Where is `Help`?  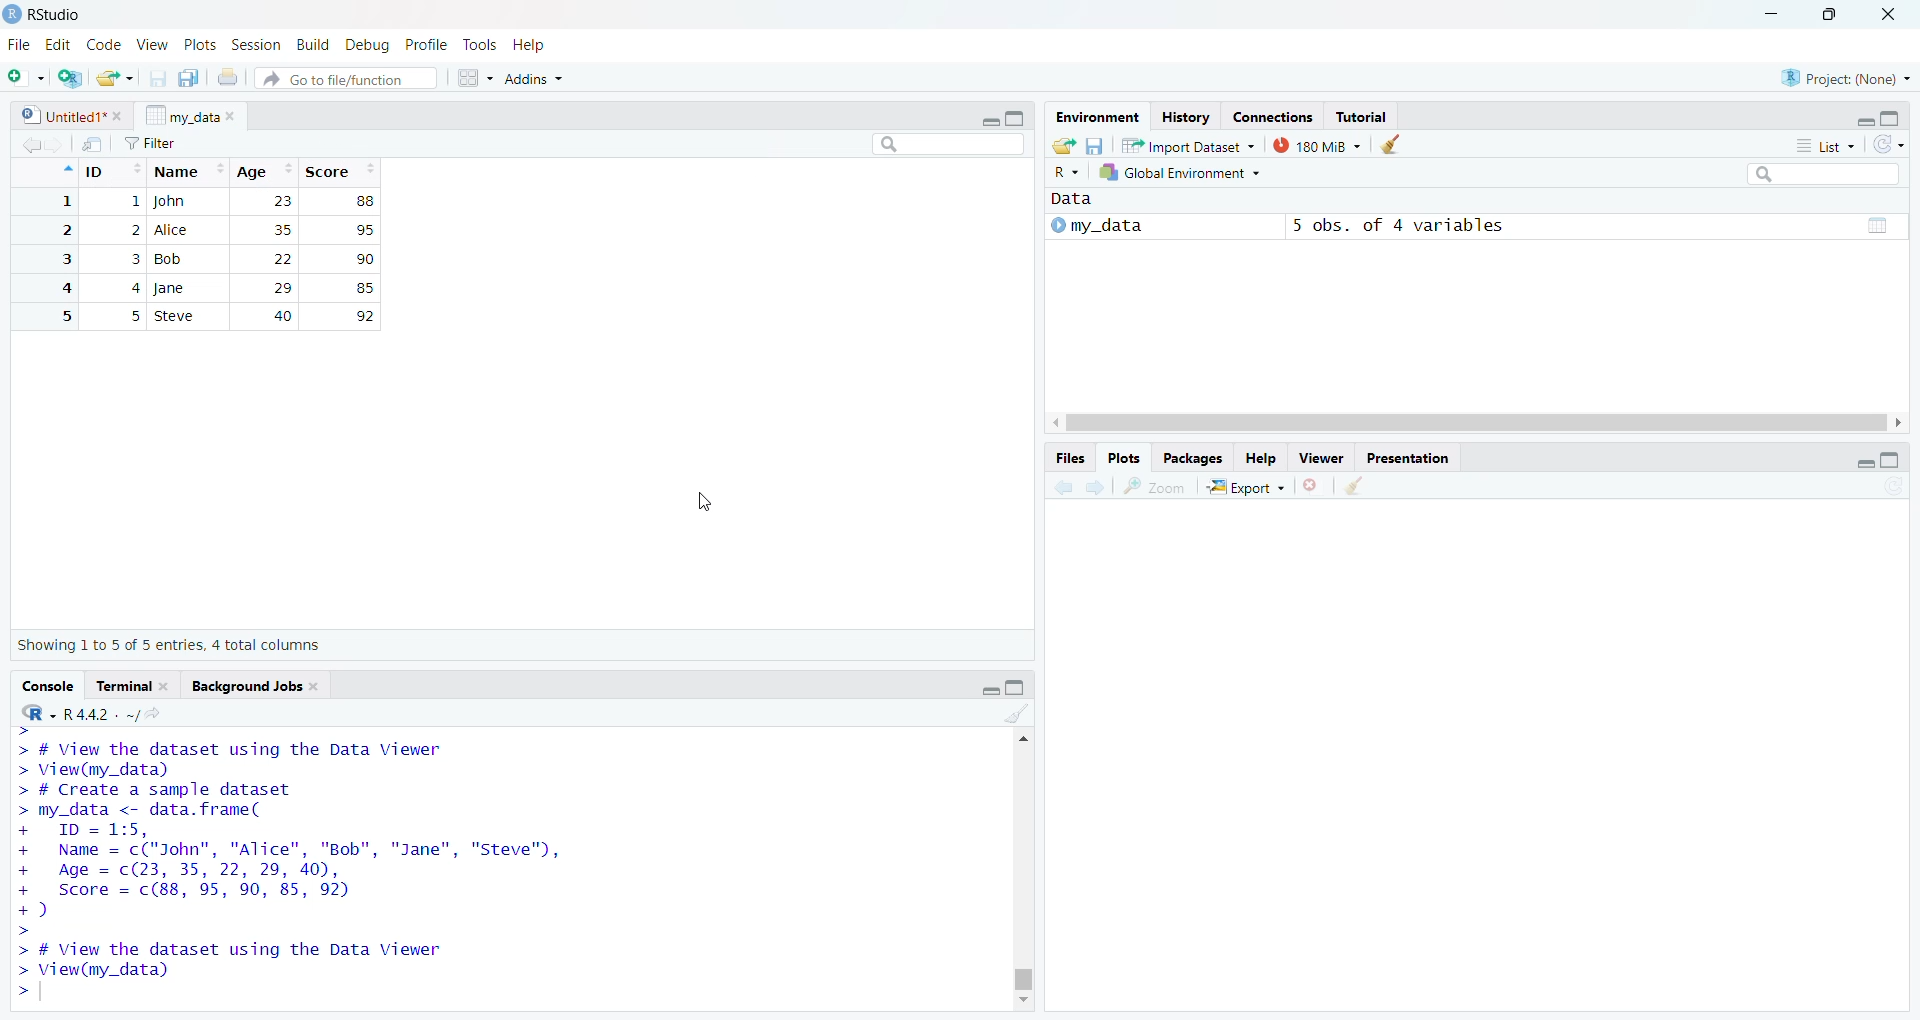 Help is located at coordinates (1262, 456).